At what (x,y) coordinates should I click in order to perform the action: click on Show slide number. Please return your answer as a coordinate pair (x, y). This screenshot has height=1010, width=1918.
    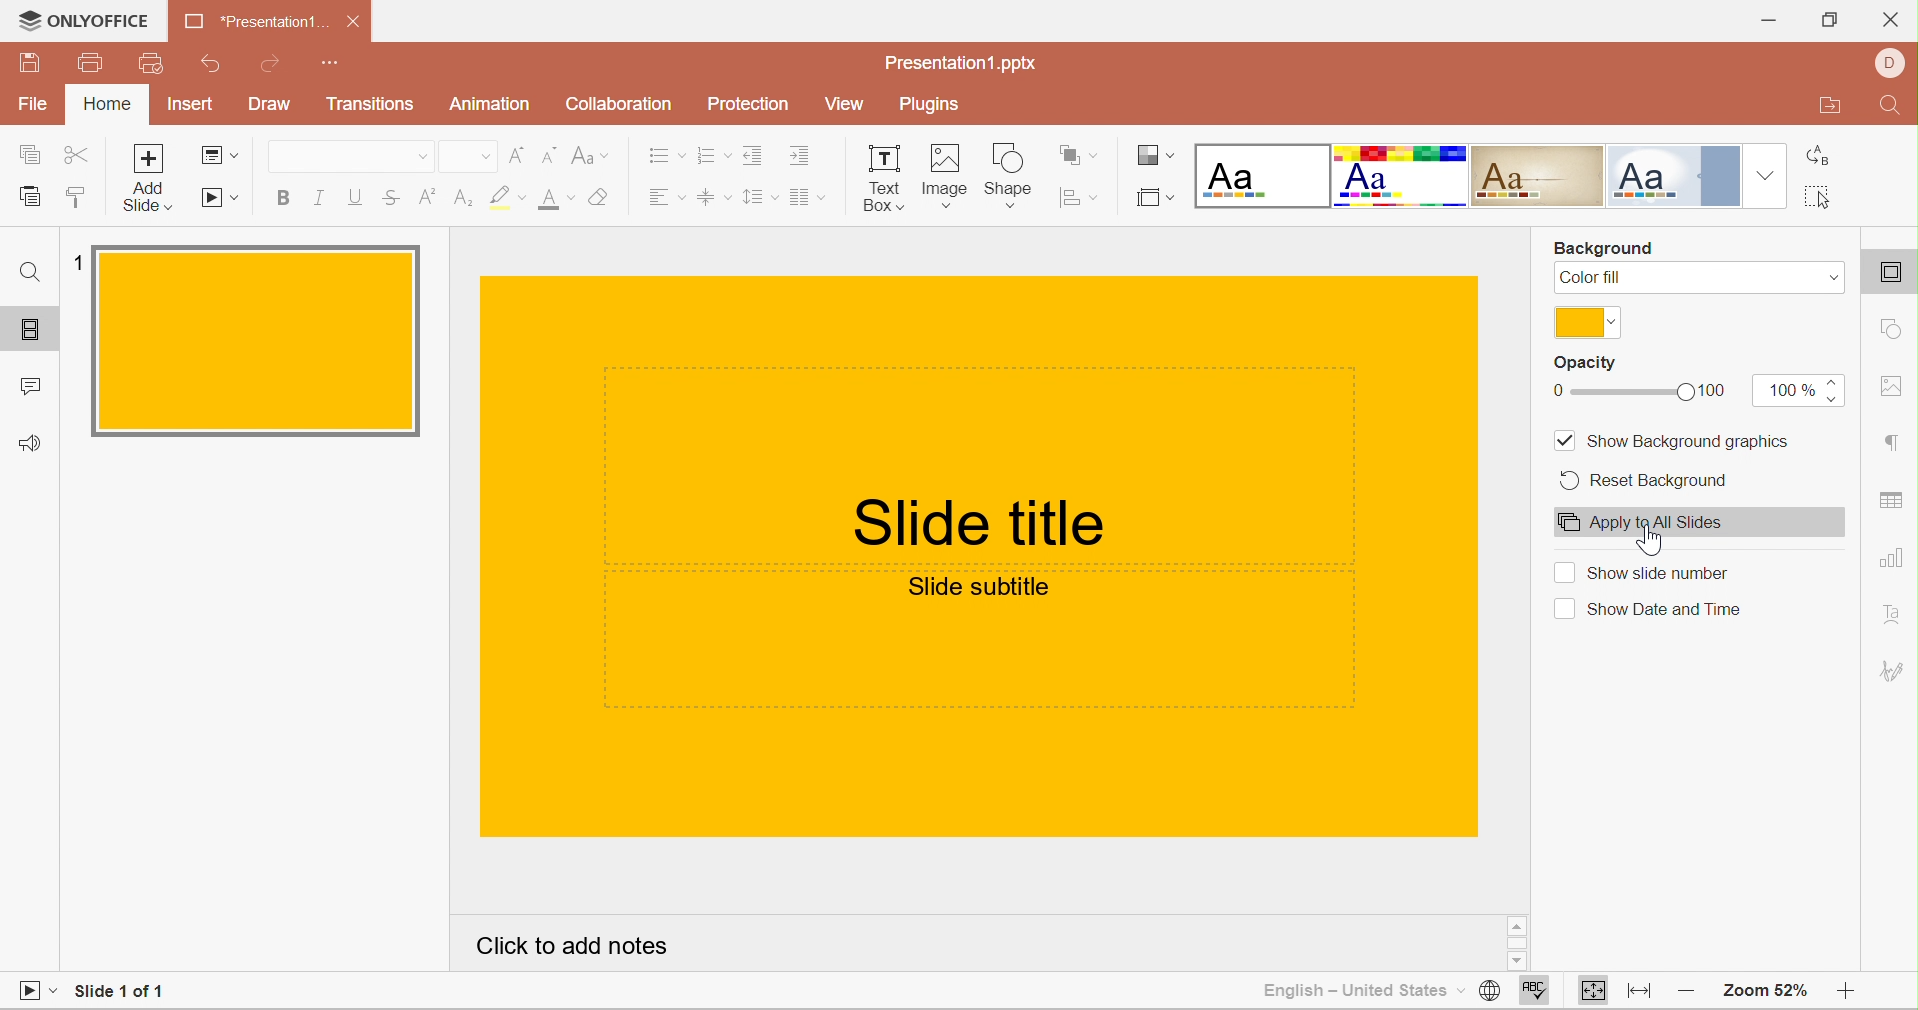
    Looking at the image, I should click on (1645, 571).